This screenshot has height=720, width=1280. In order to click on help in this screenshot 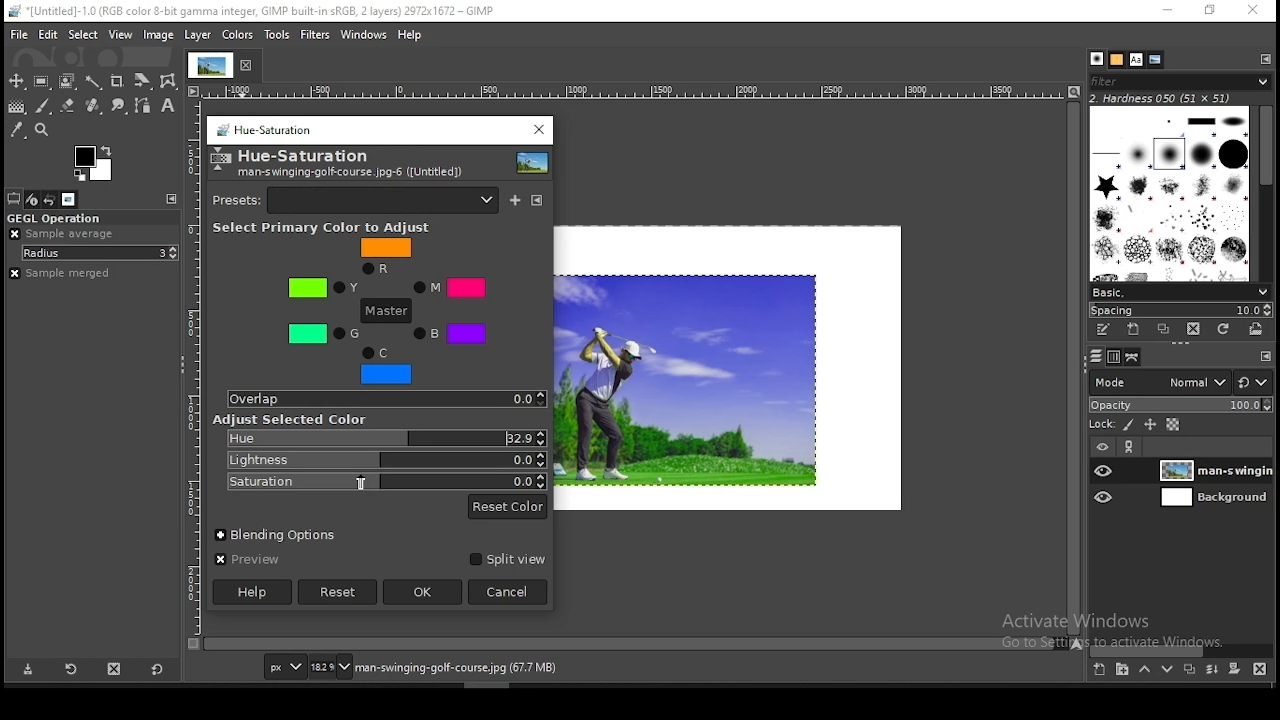, I will do `click(252, 593)`.